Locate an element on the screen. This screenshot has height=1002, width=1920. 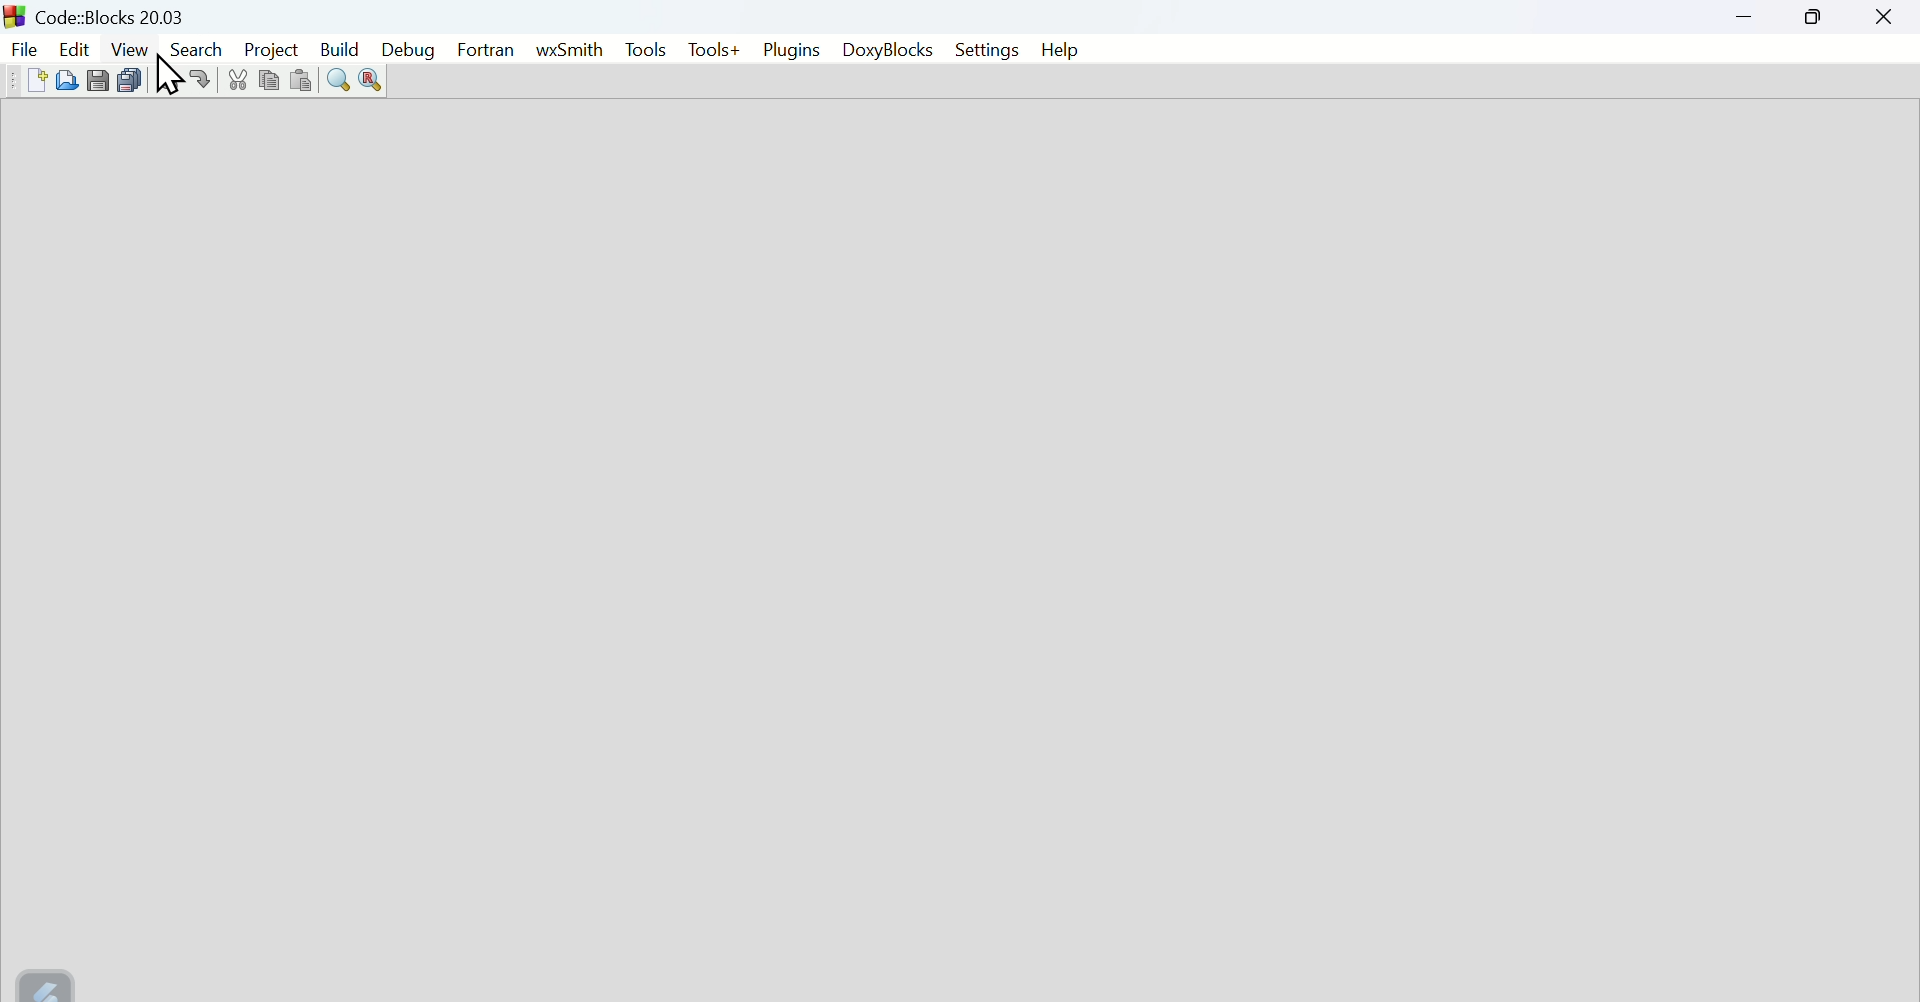
Redo is located at coordinates (202, 78).